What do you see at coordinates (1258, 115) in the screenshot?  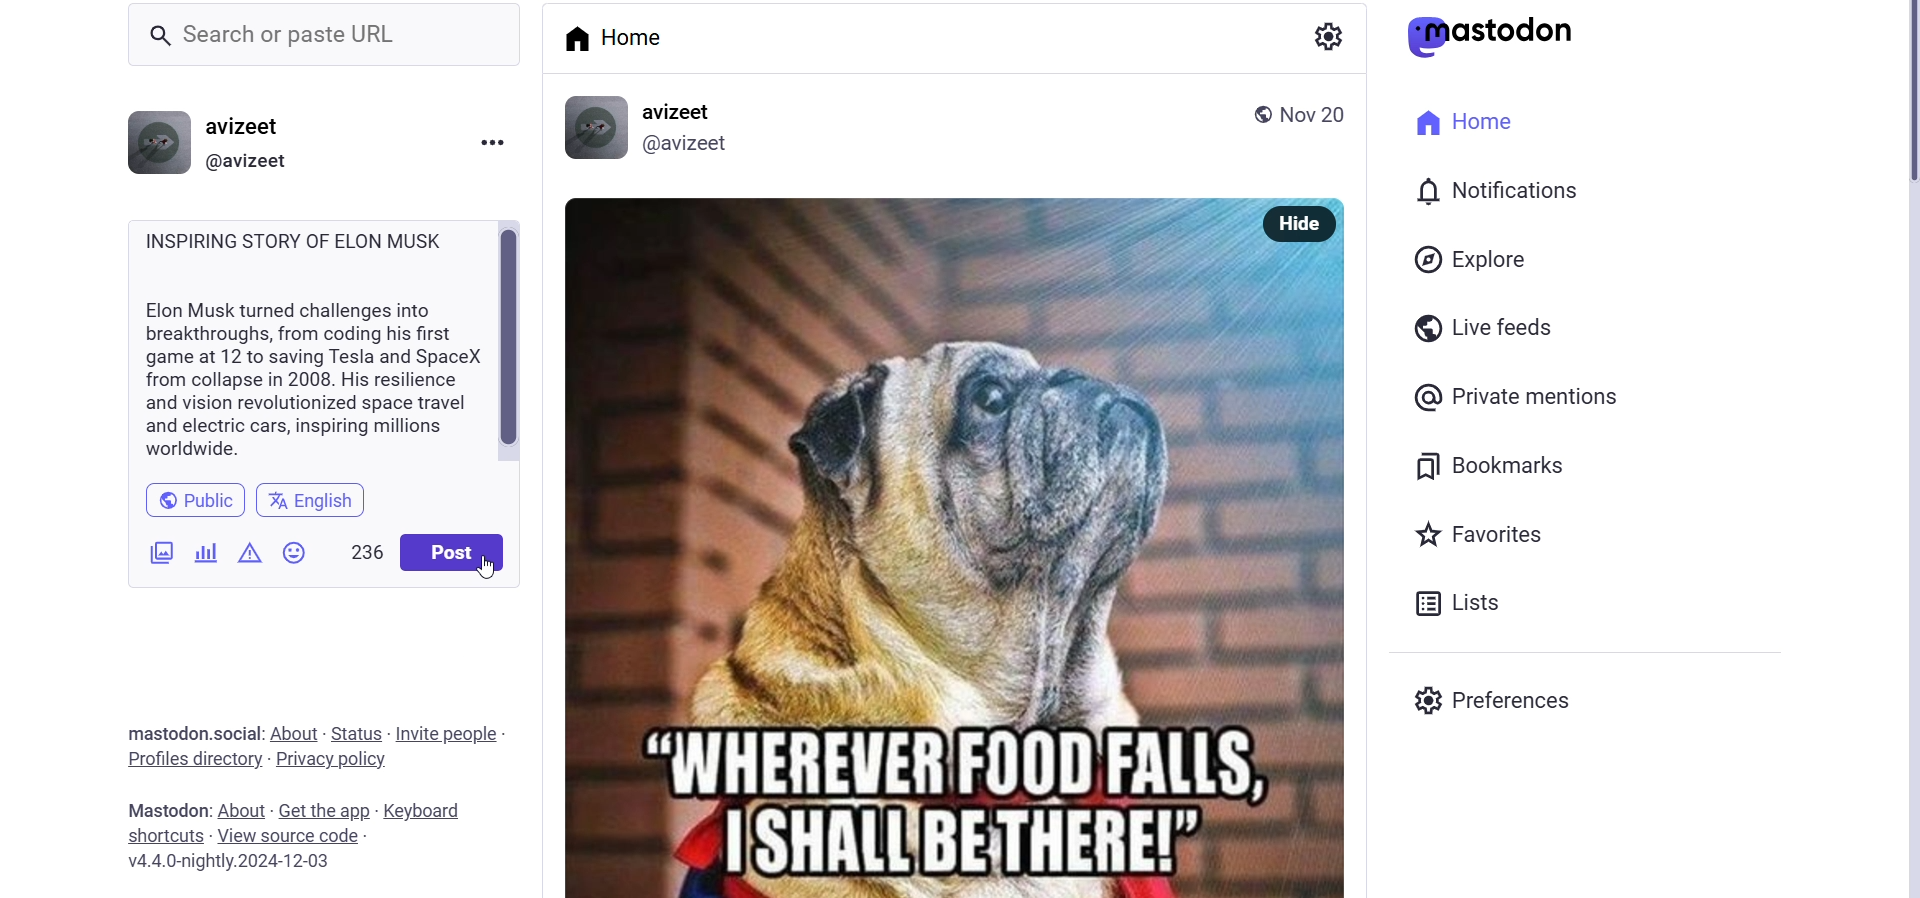 I see `global post` at bounding box center [1258, 115].